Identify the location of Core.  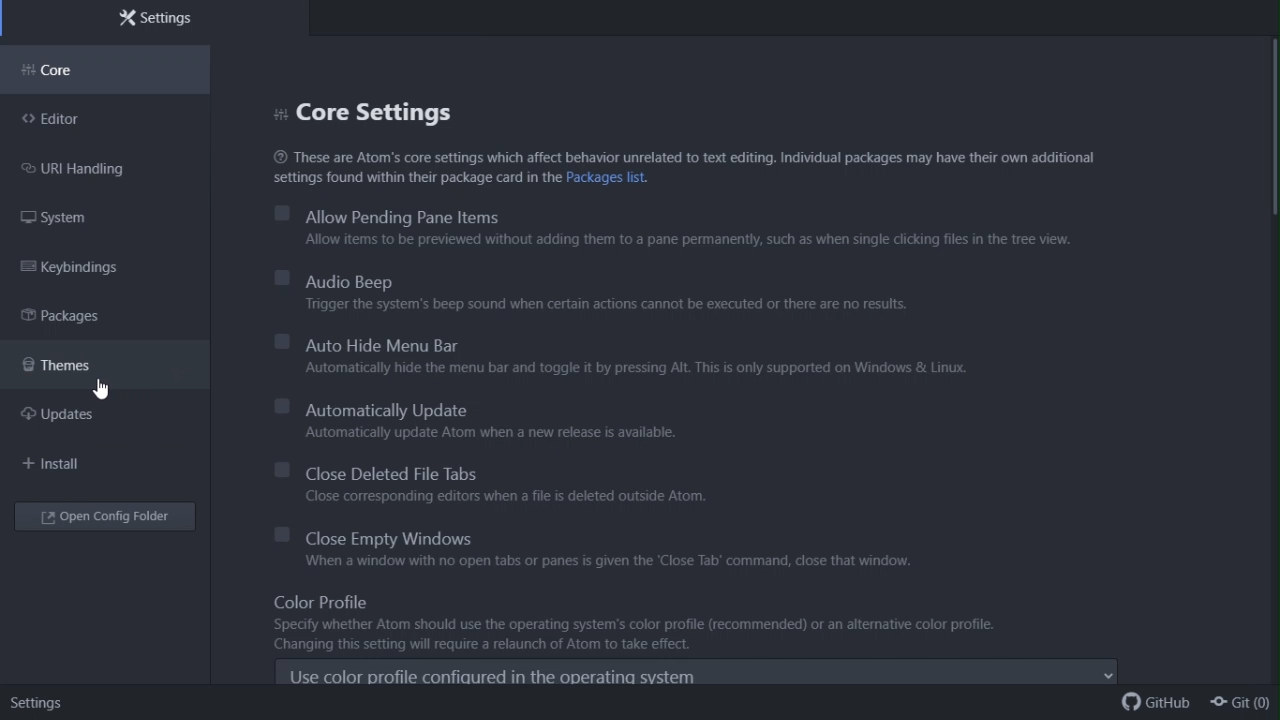
(70, 70).